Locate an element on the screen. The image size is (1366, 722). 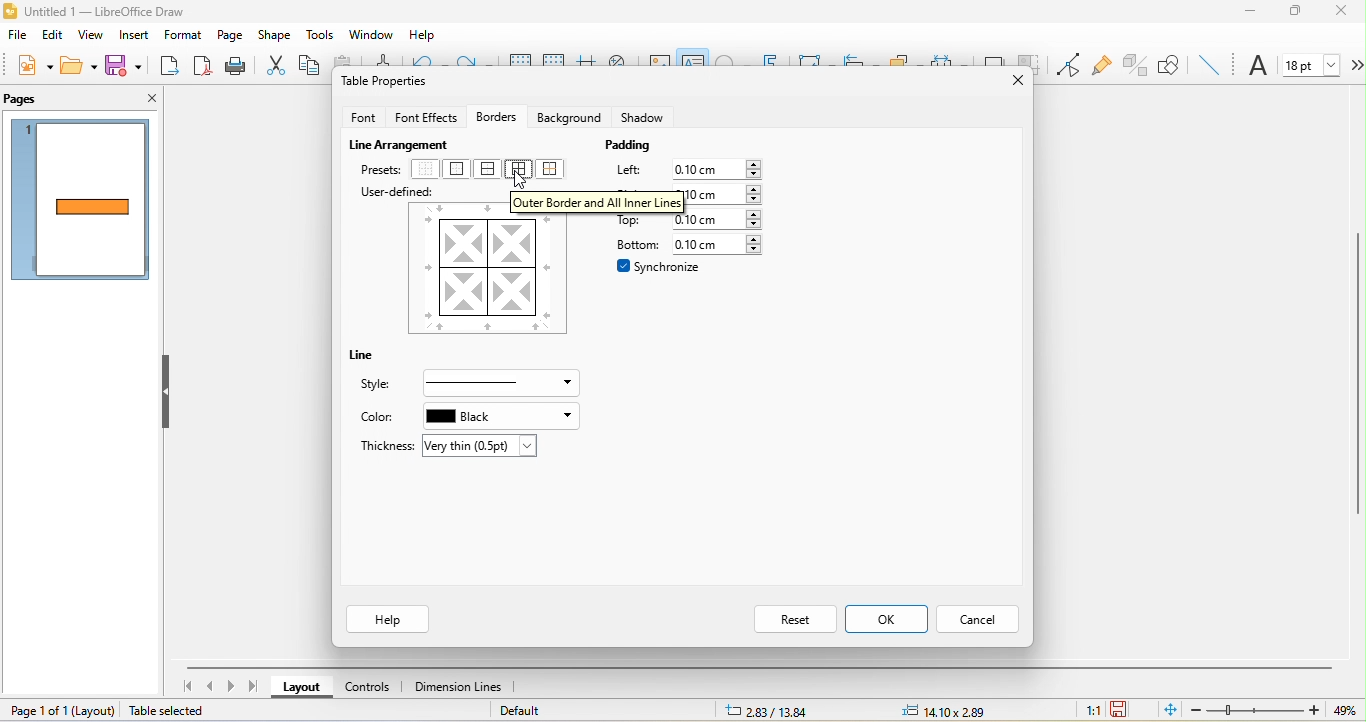
format is located at coordinates (185, 35).